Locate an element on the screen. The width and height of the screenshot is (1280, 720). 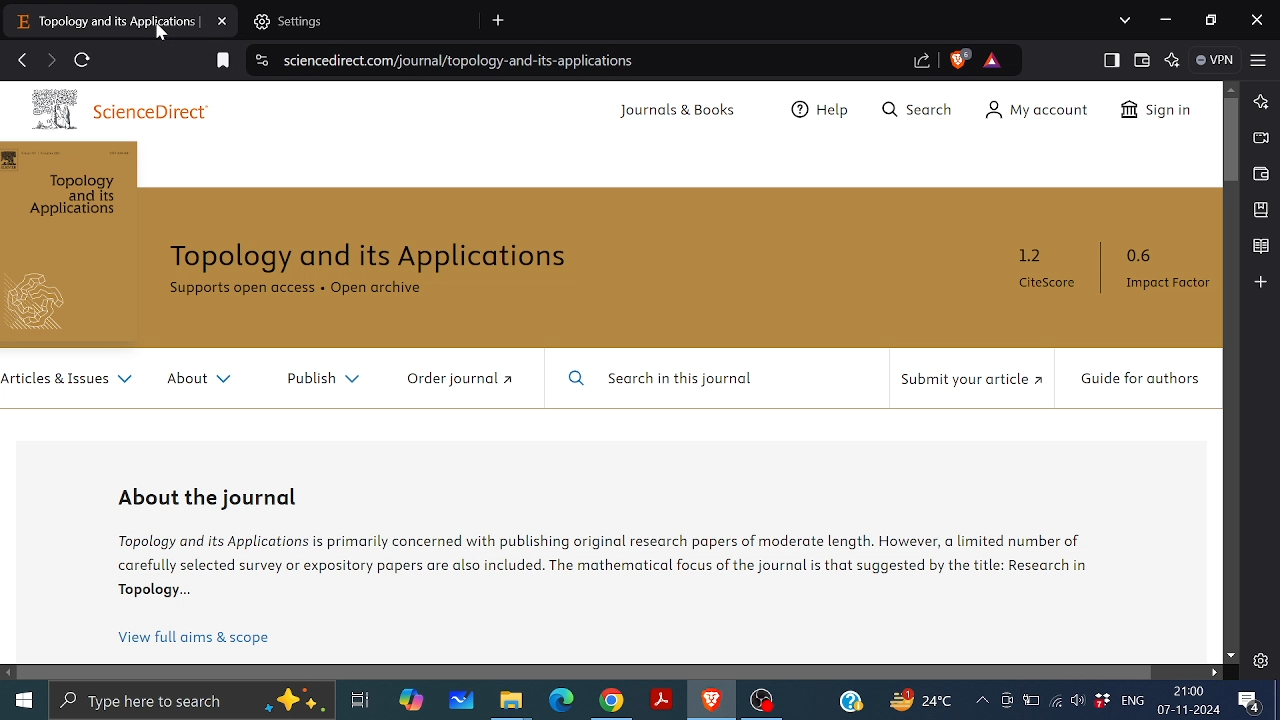
Weather is located at coordinates (917, 699).